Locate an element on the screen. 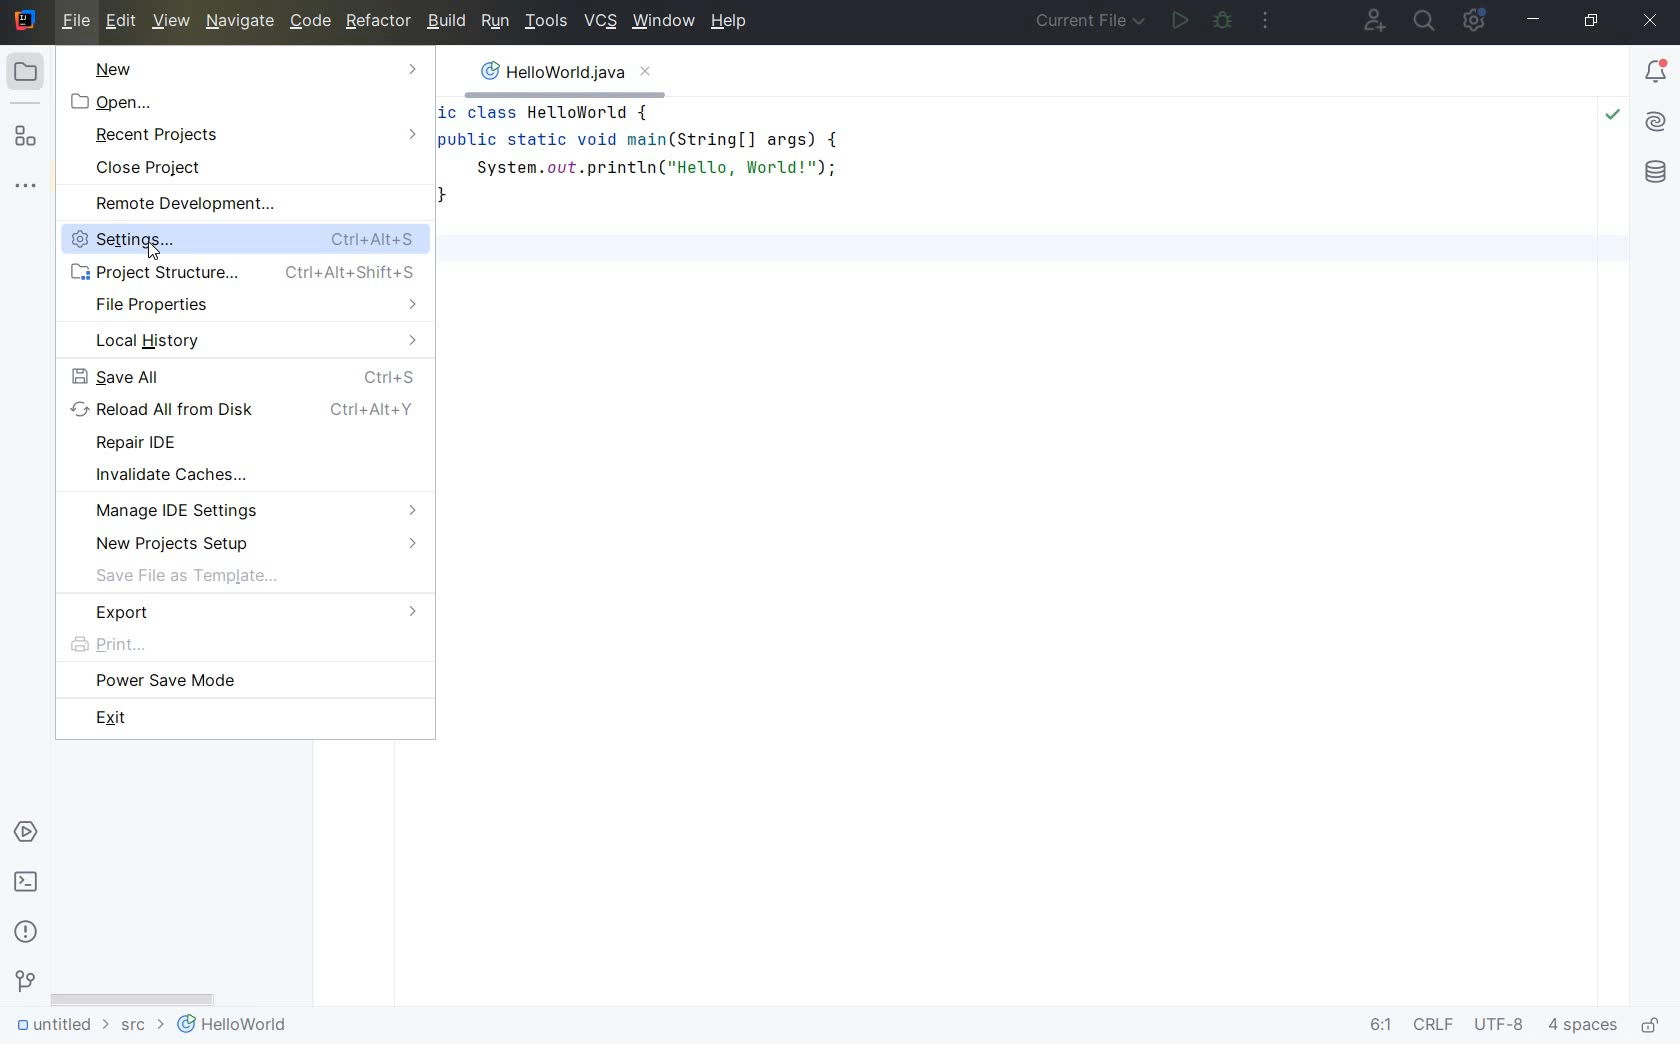 The width and height of the screenshot is (1680, 1044). TOOLS is located at coordinates (547, 22).